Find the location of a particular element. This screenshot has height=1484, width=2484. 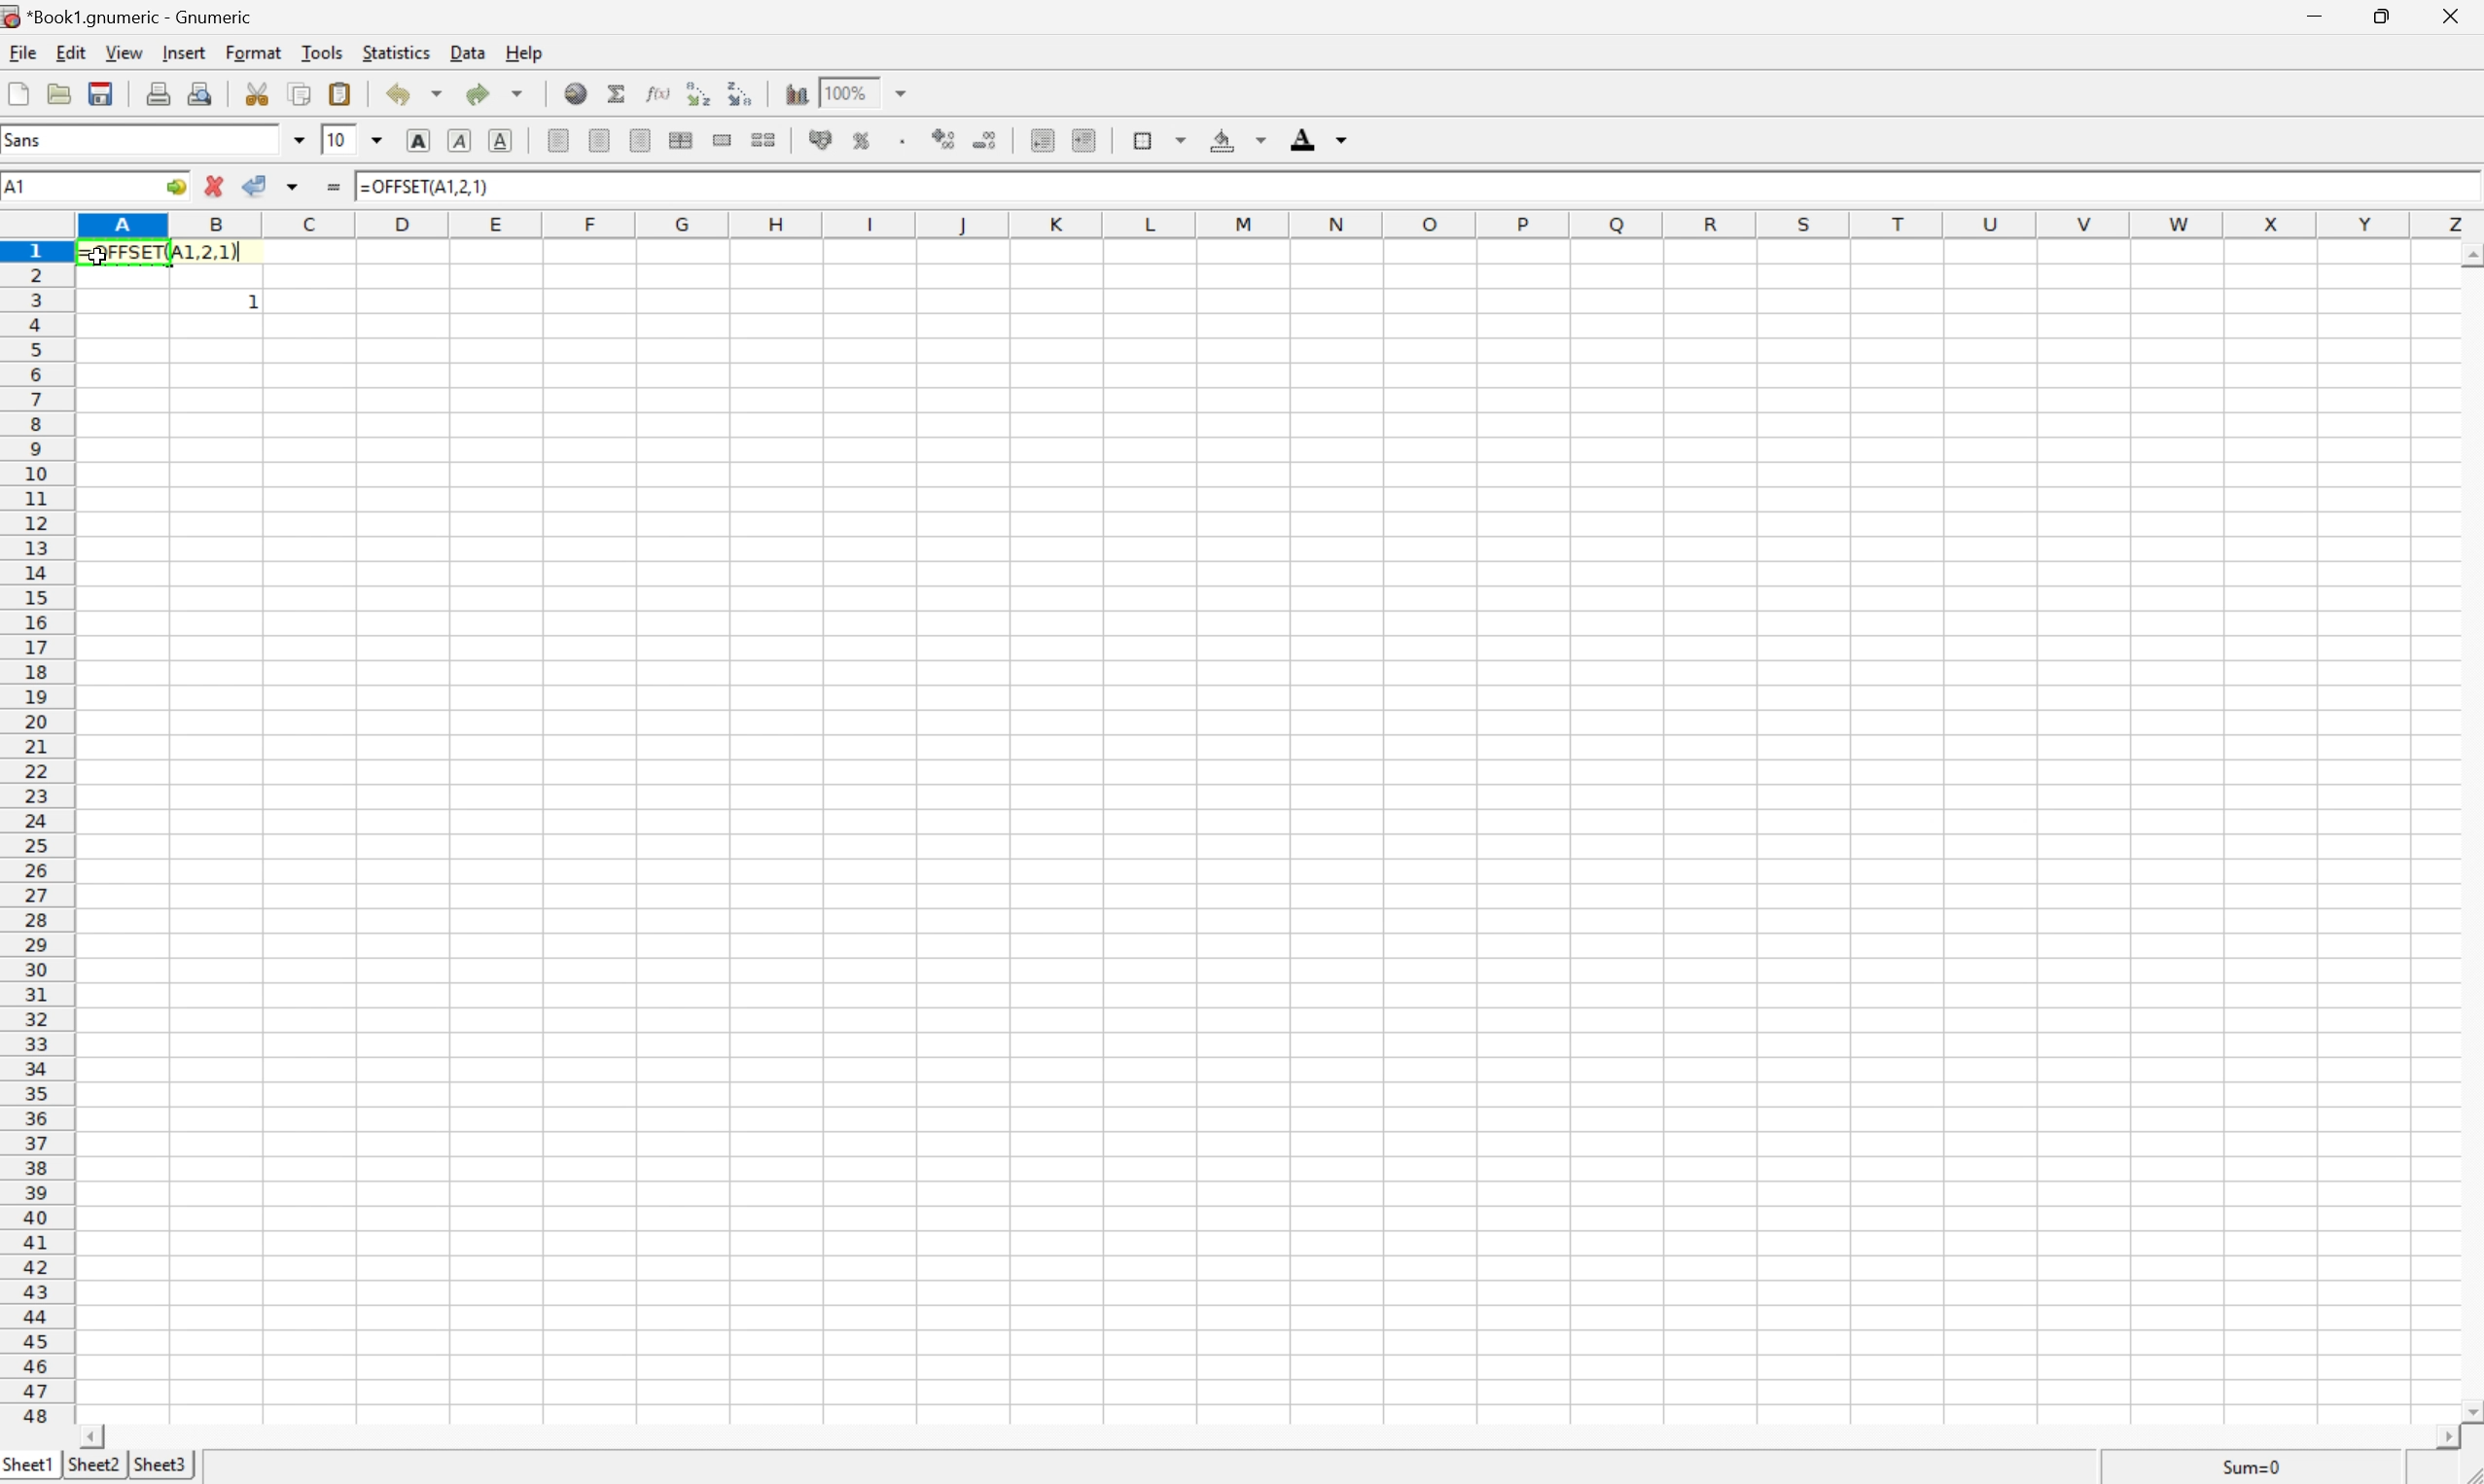

accept changes in multiple cells is located at coordinates (280, 182).